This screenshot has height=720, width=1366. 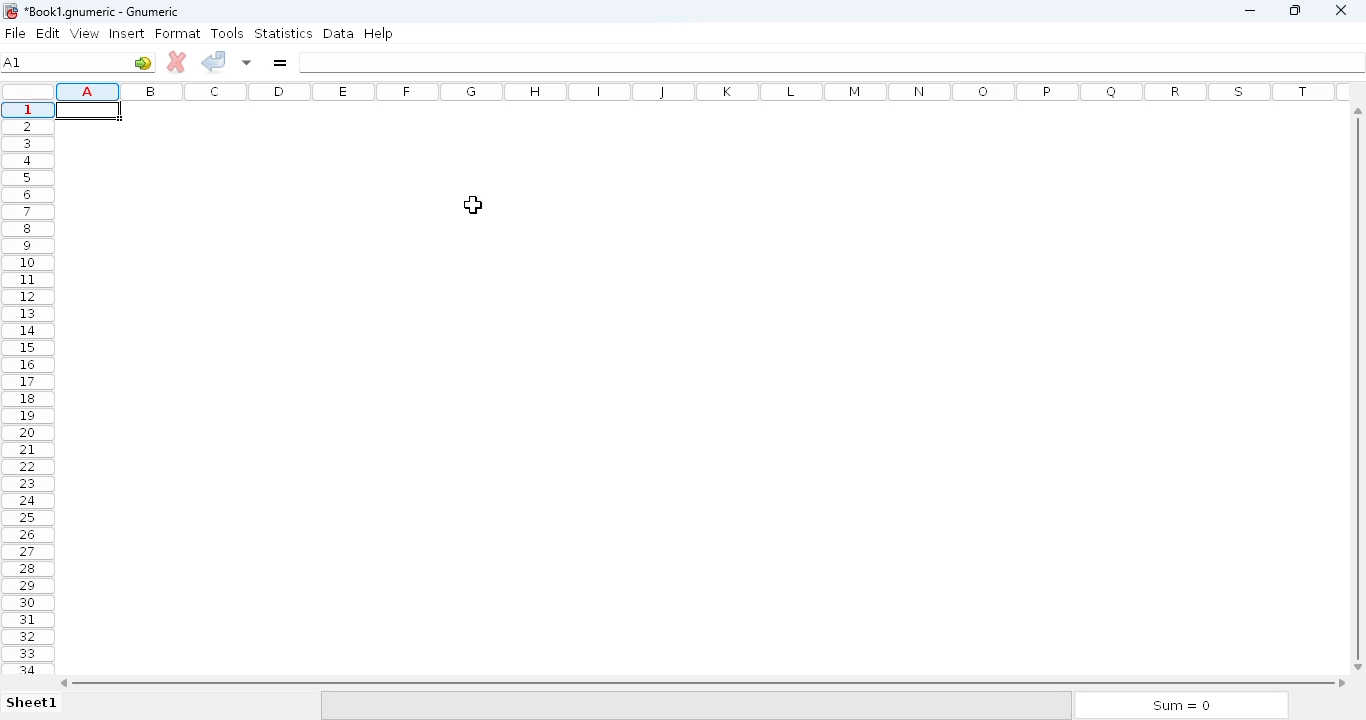 I want to click on *Book1.gnumeric - Gnumeric, so click(x=111, y=12).